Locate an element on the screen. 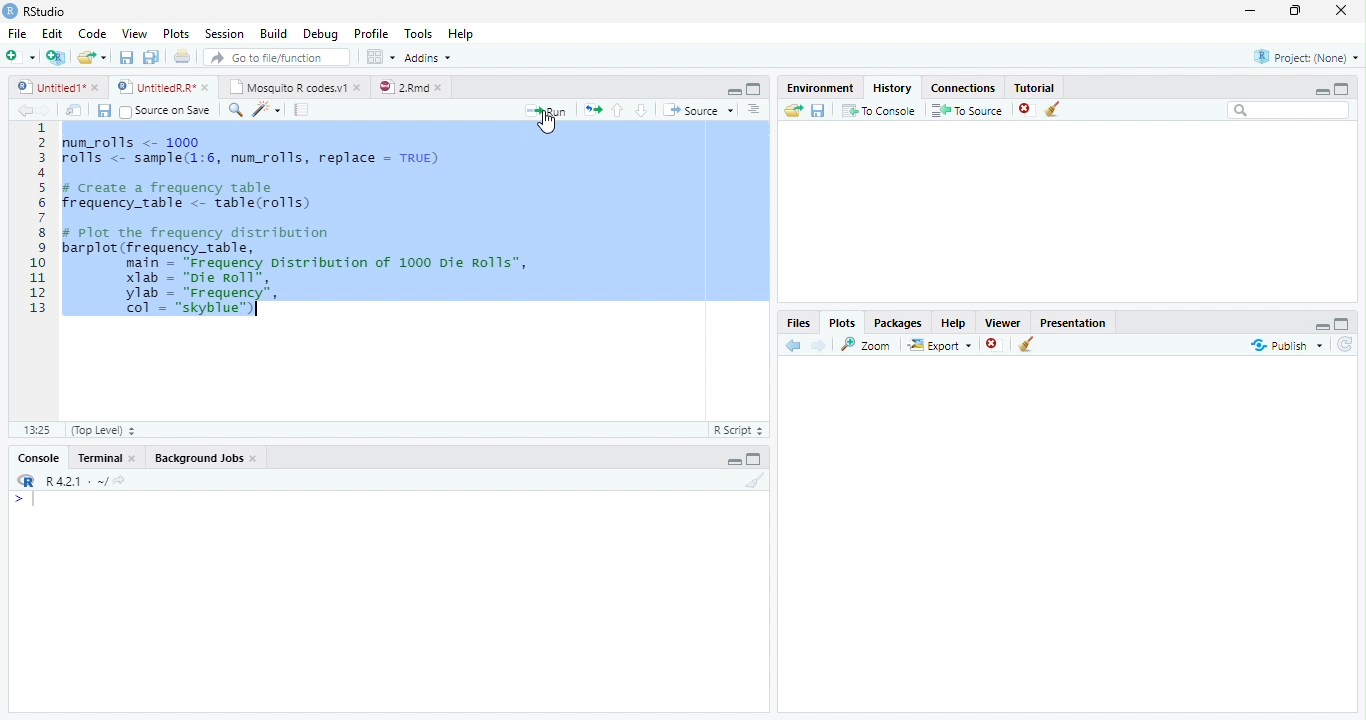 The width and height of the screenshot is (1366, 720). Search is located at coordinates (1287, 110).